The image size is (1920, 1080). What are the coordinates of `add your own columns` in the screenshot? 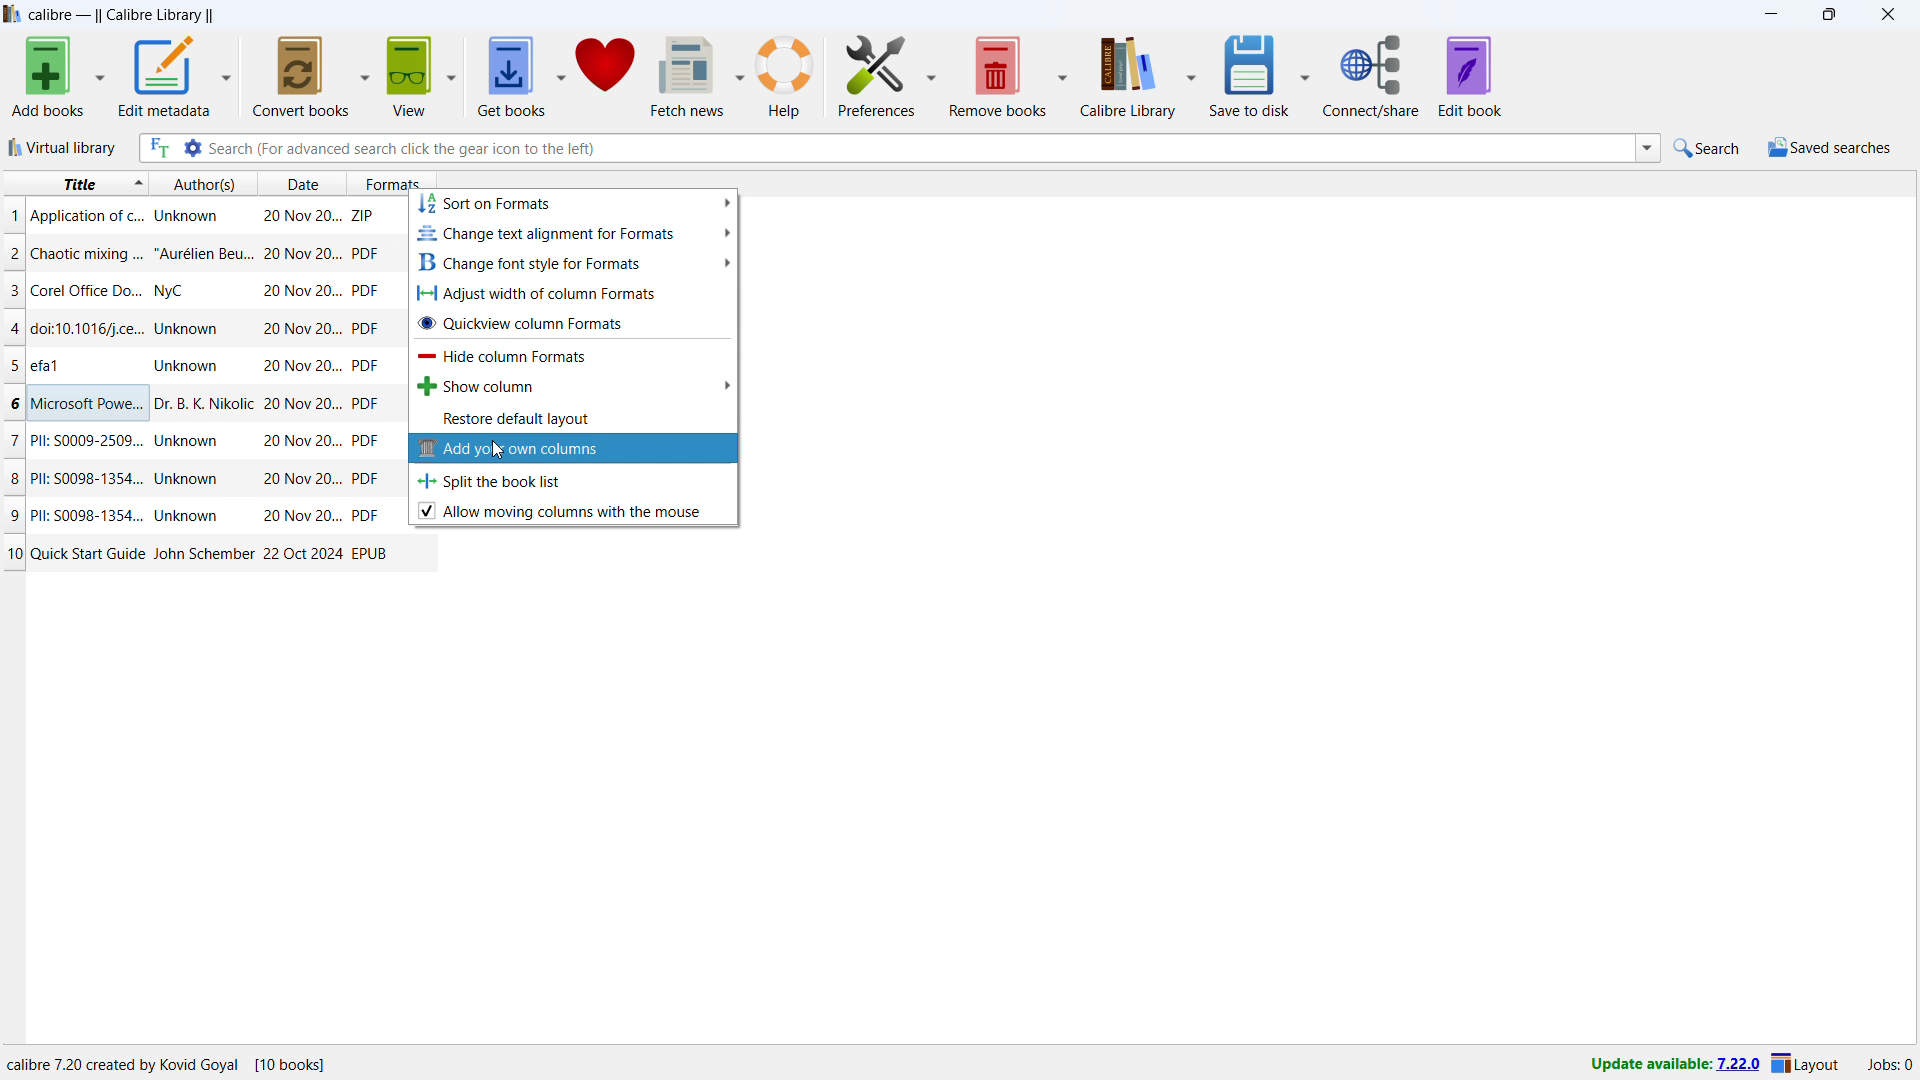 It's located at (571, 449).